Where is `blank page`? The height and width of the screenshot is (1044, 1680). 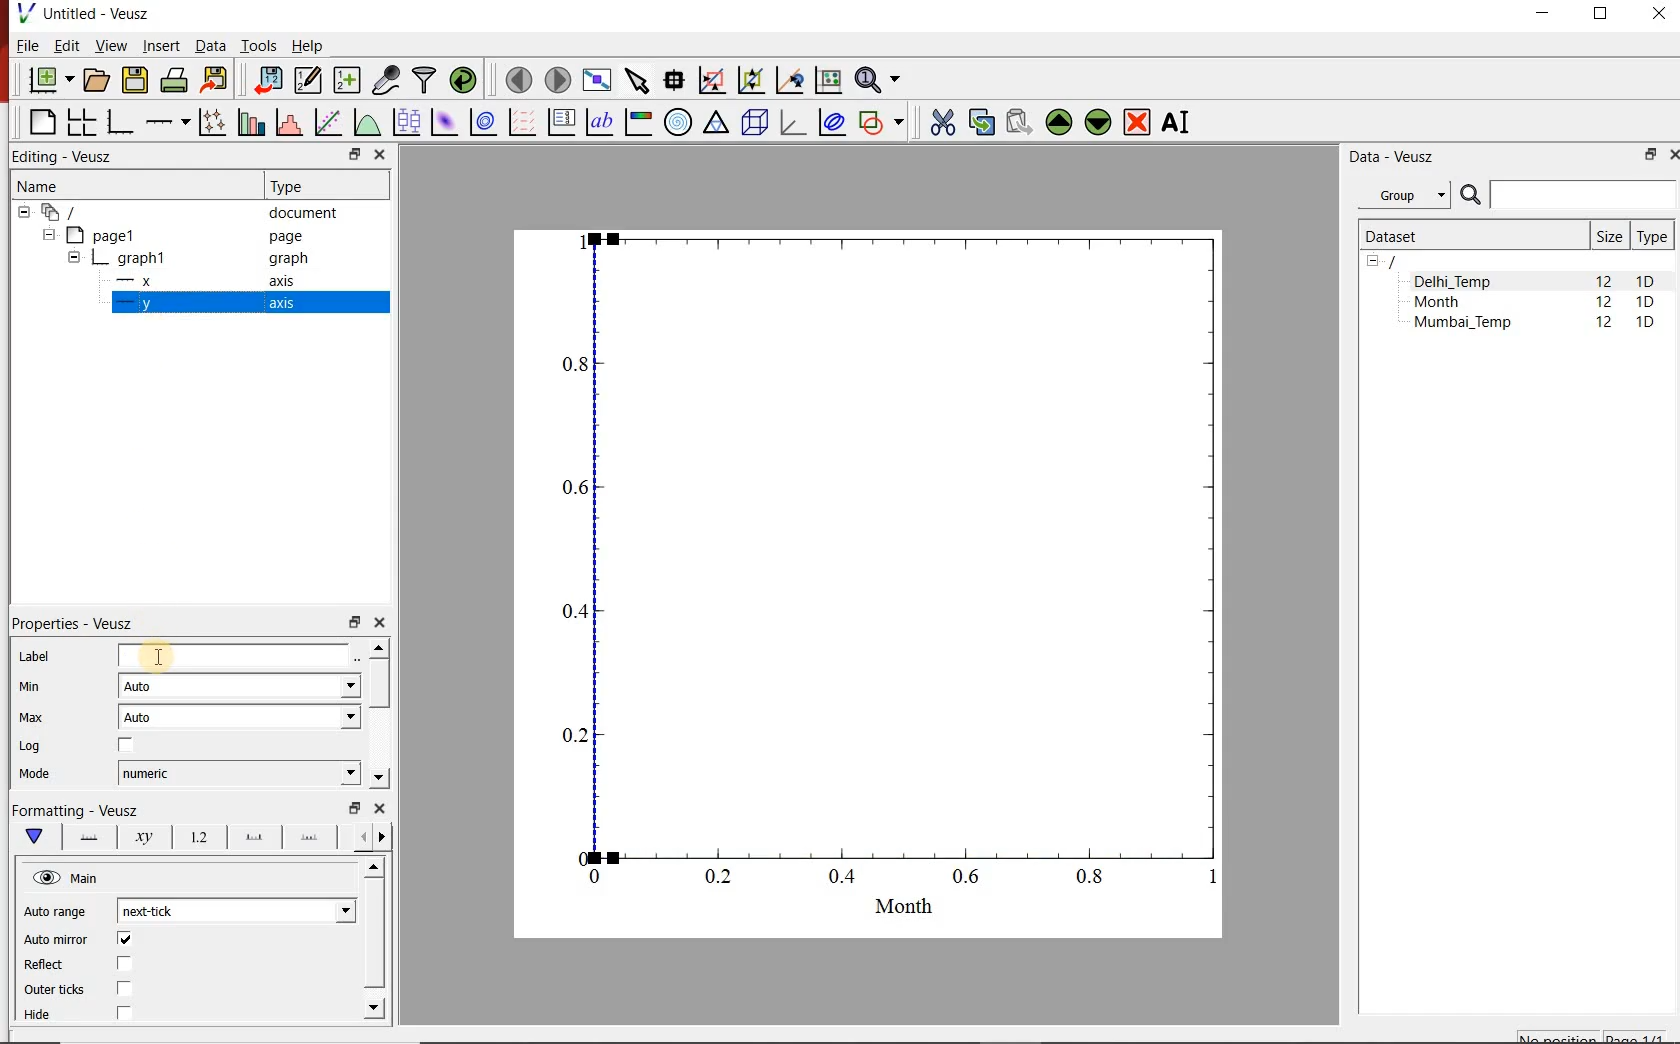
blank page is located at coordinates (38, 122).